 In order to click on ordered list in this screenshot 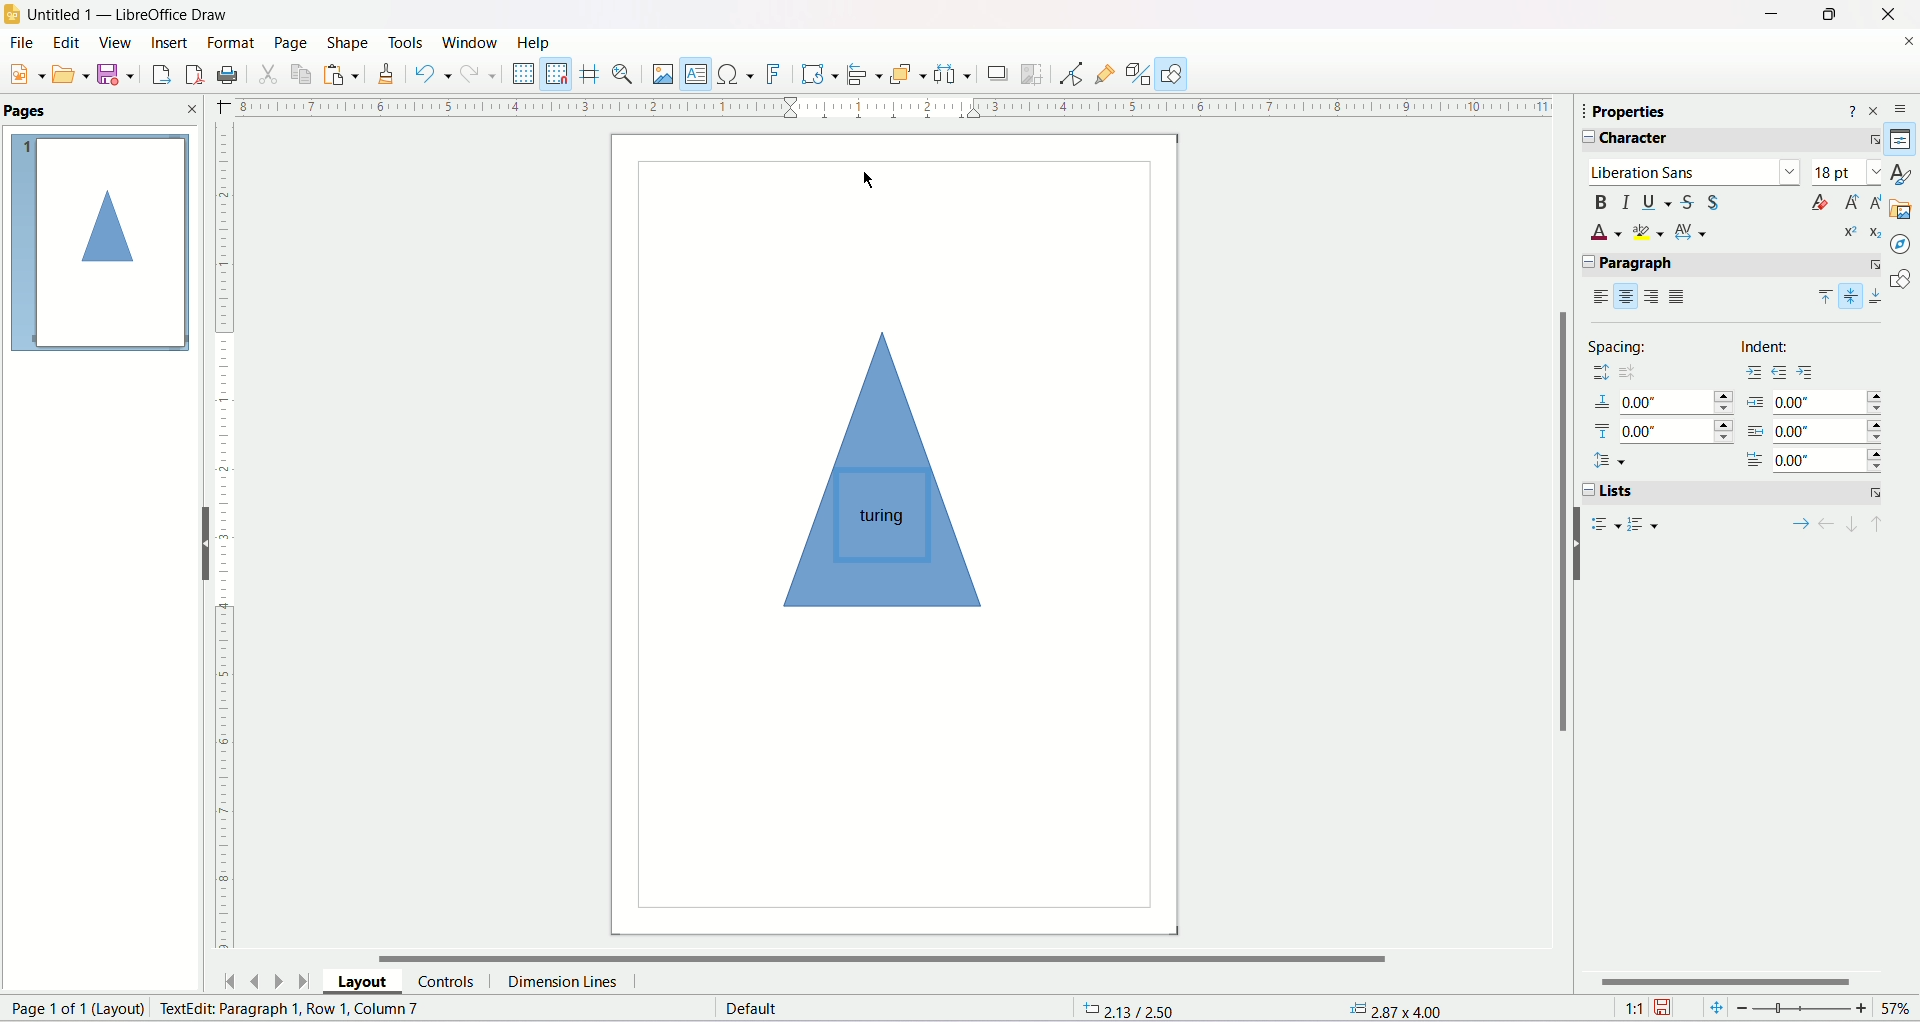, I will do `click(1647, 526)`.